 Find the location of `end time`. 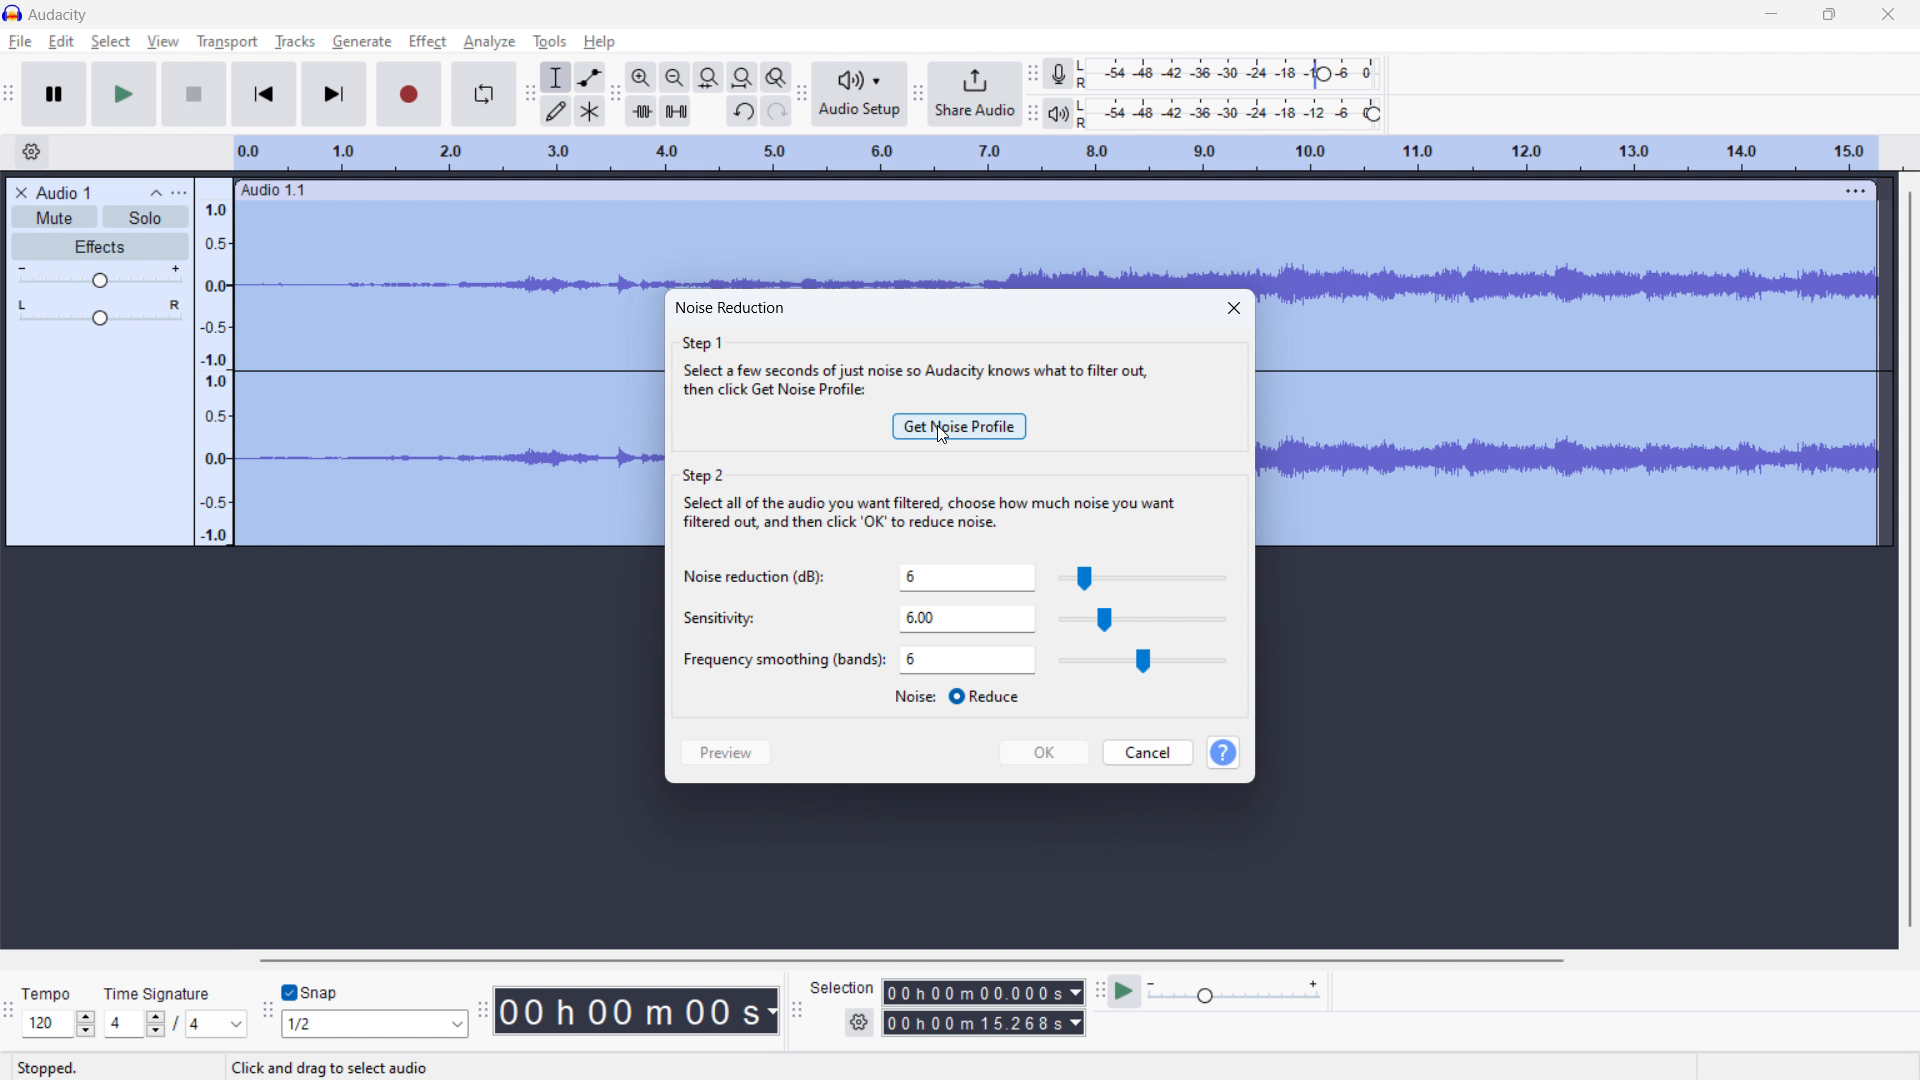

end time is located at coordinates (983, 1022).